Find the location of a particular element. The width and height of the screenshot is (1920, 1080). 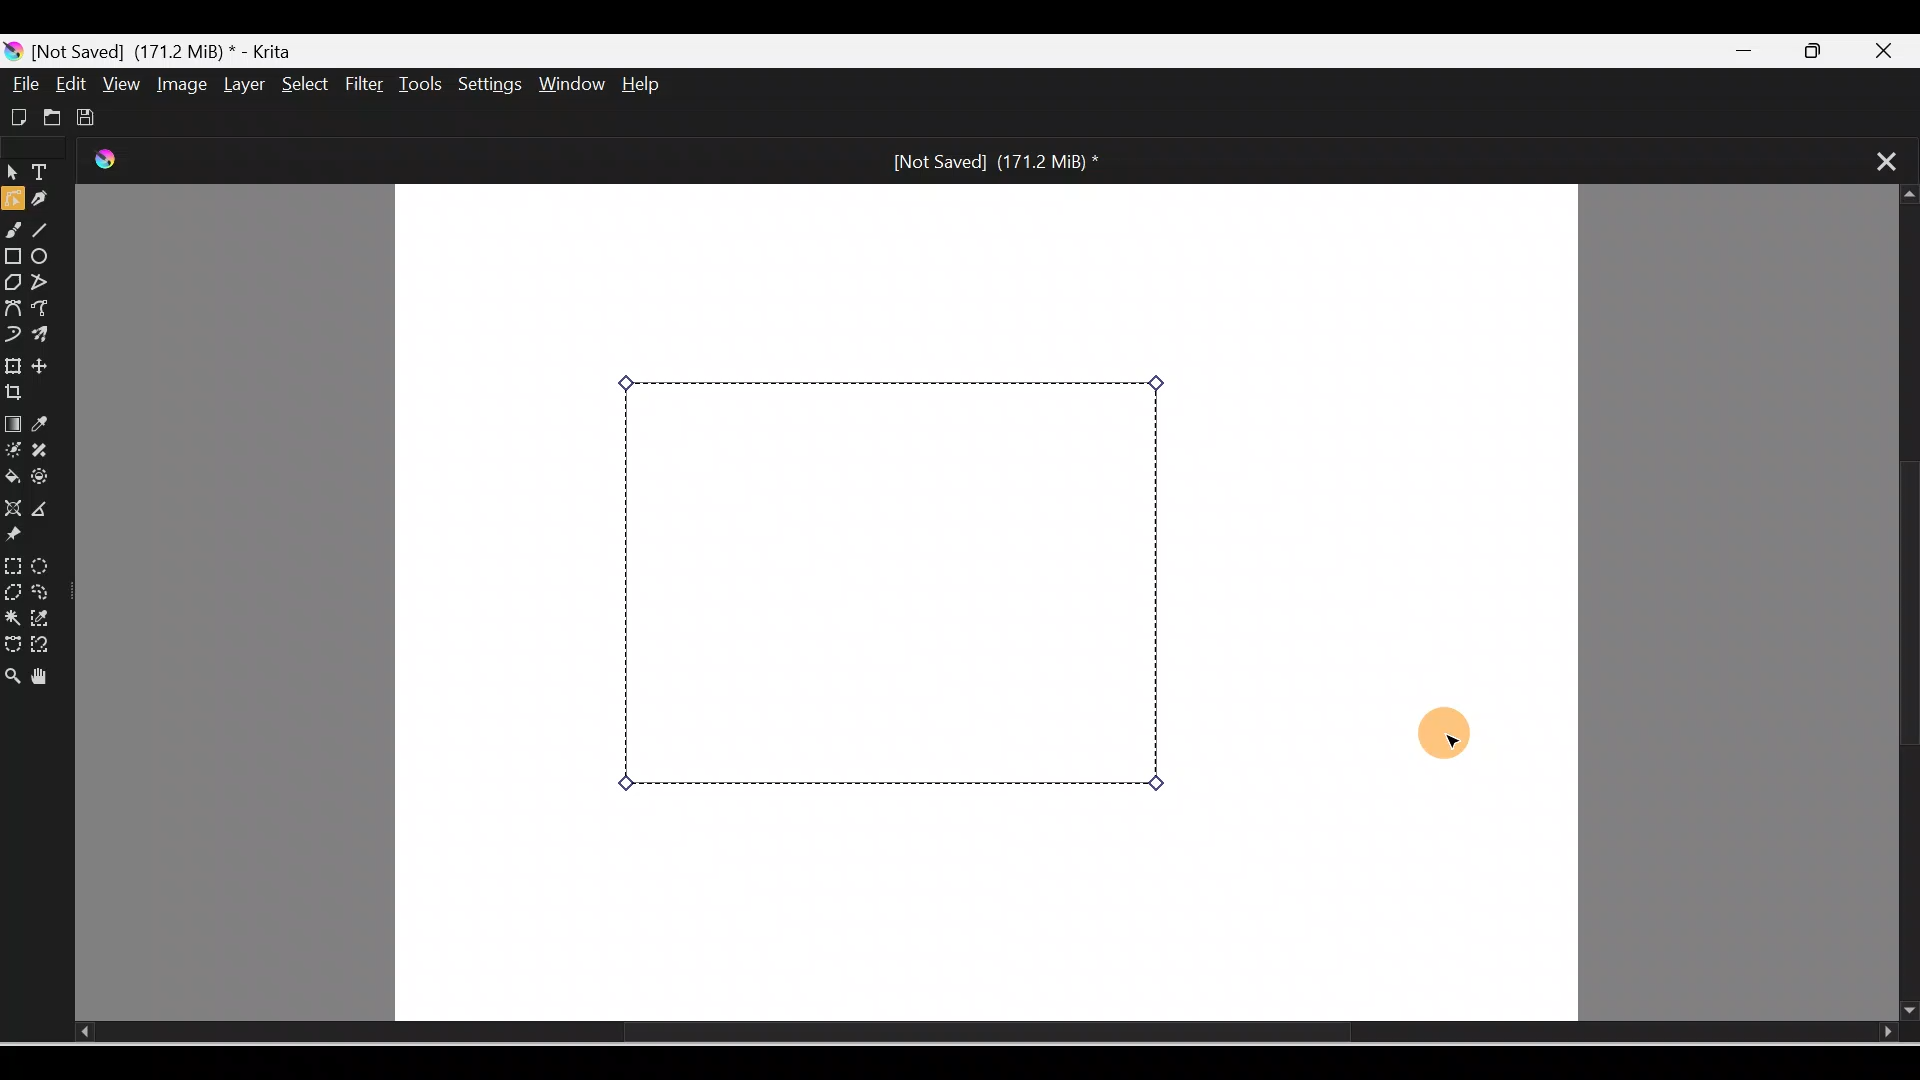

Freehand selection tool is located at coordinates (46, 592).